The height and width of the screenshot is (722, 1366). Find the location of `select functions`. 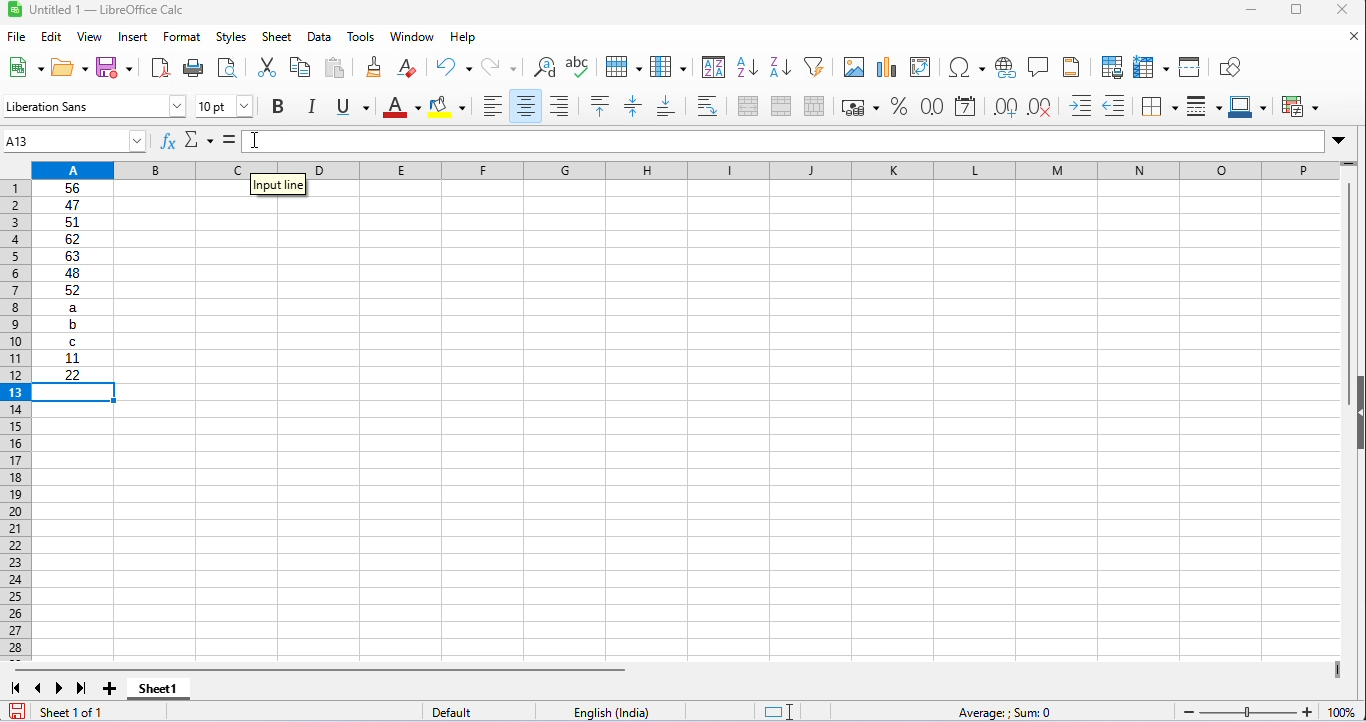

select functions is located at coordinates (200, 141).